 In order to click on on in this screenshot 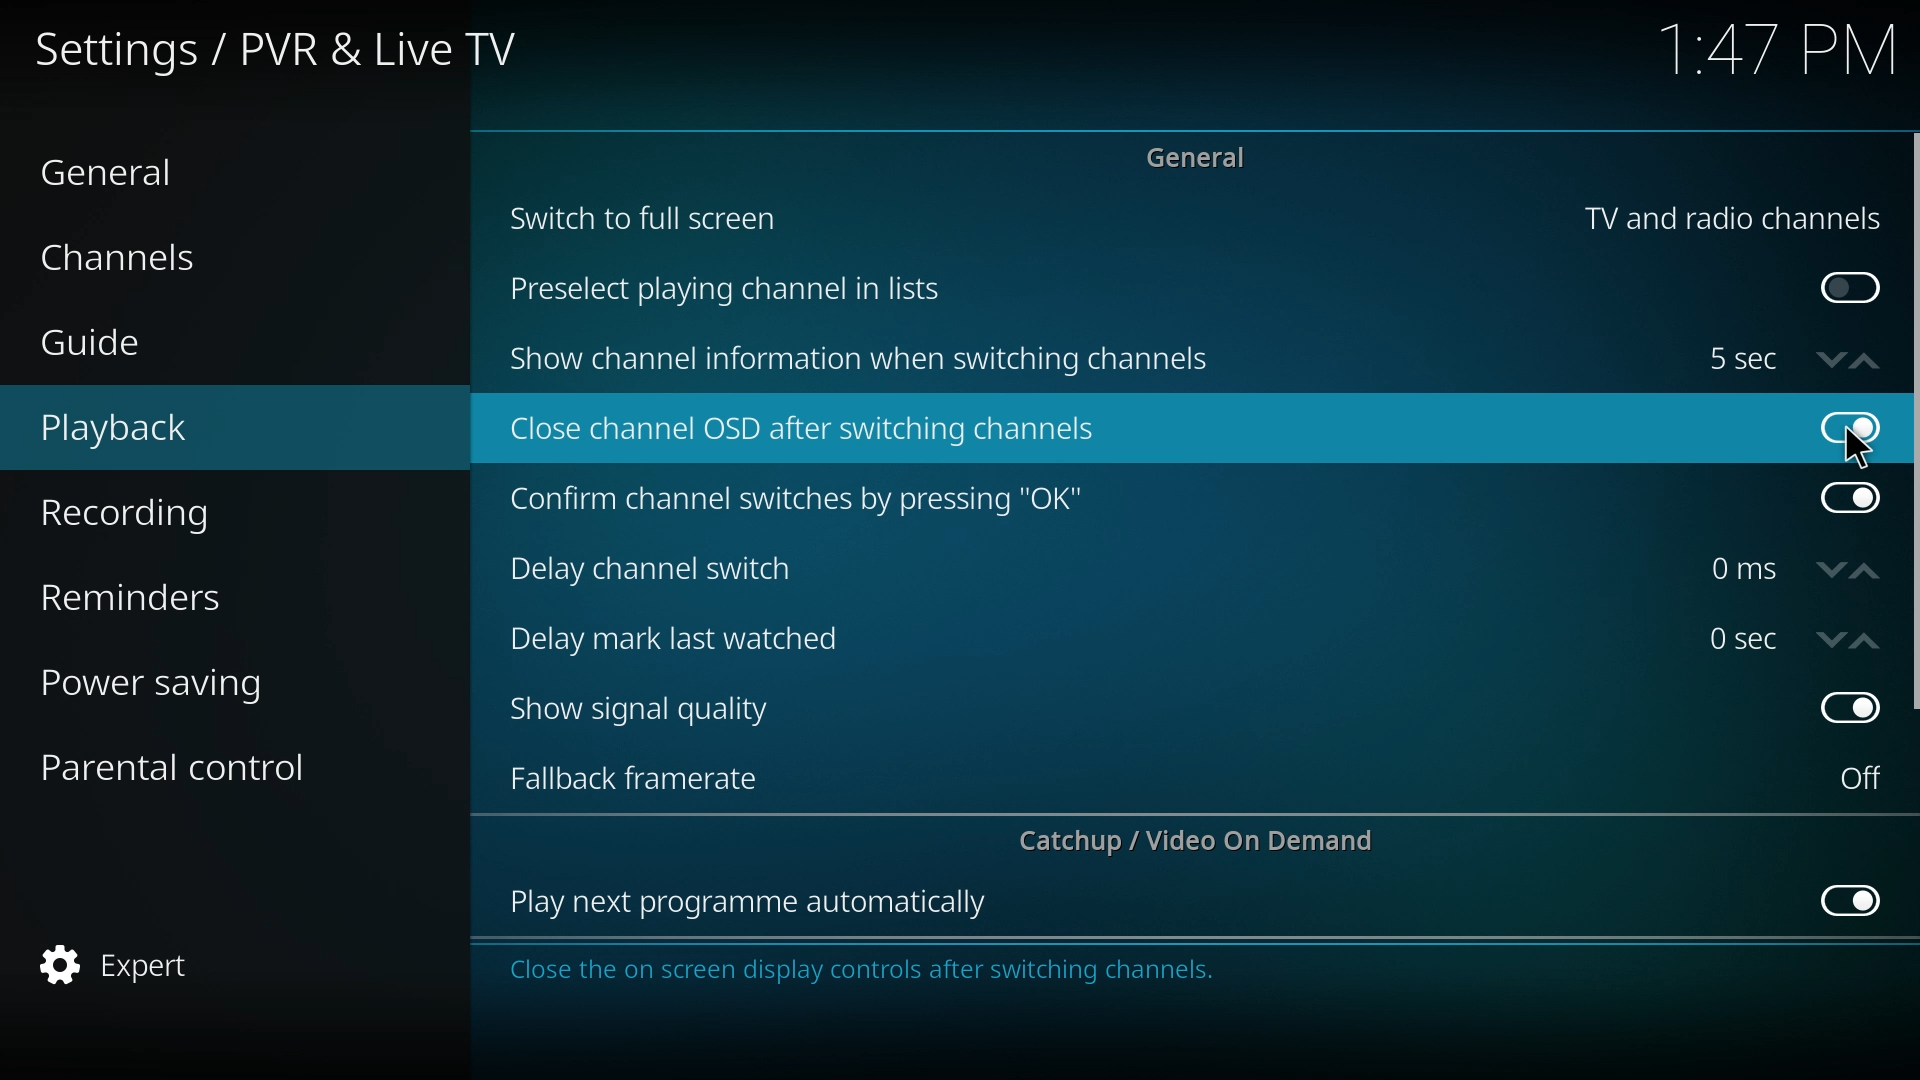, I will do `click(1851, 289)`.